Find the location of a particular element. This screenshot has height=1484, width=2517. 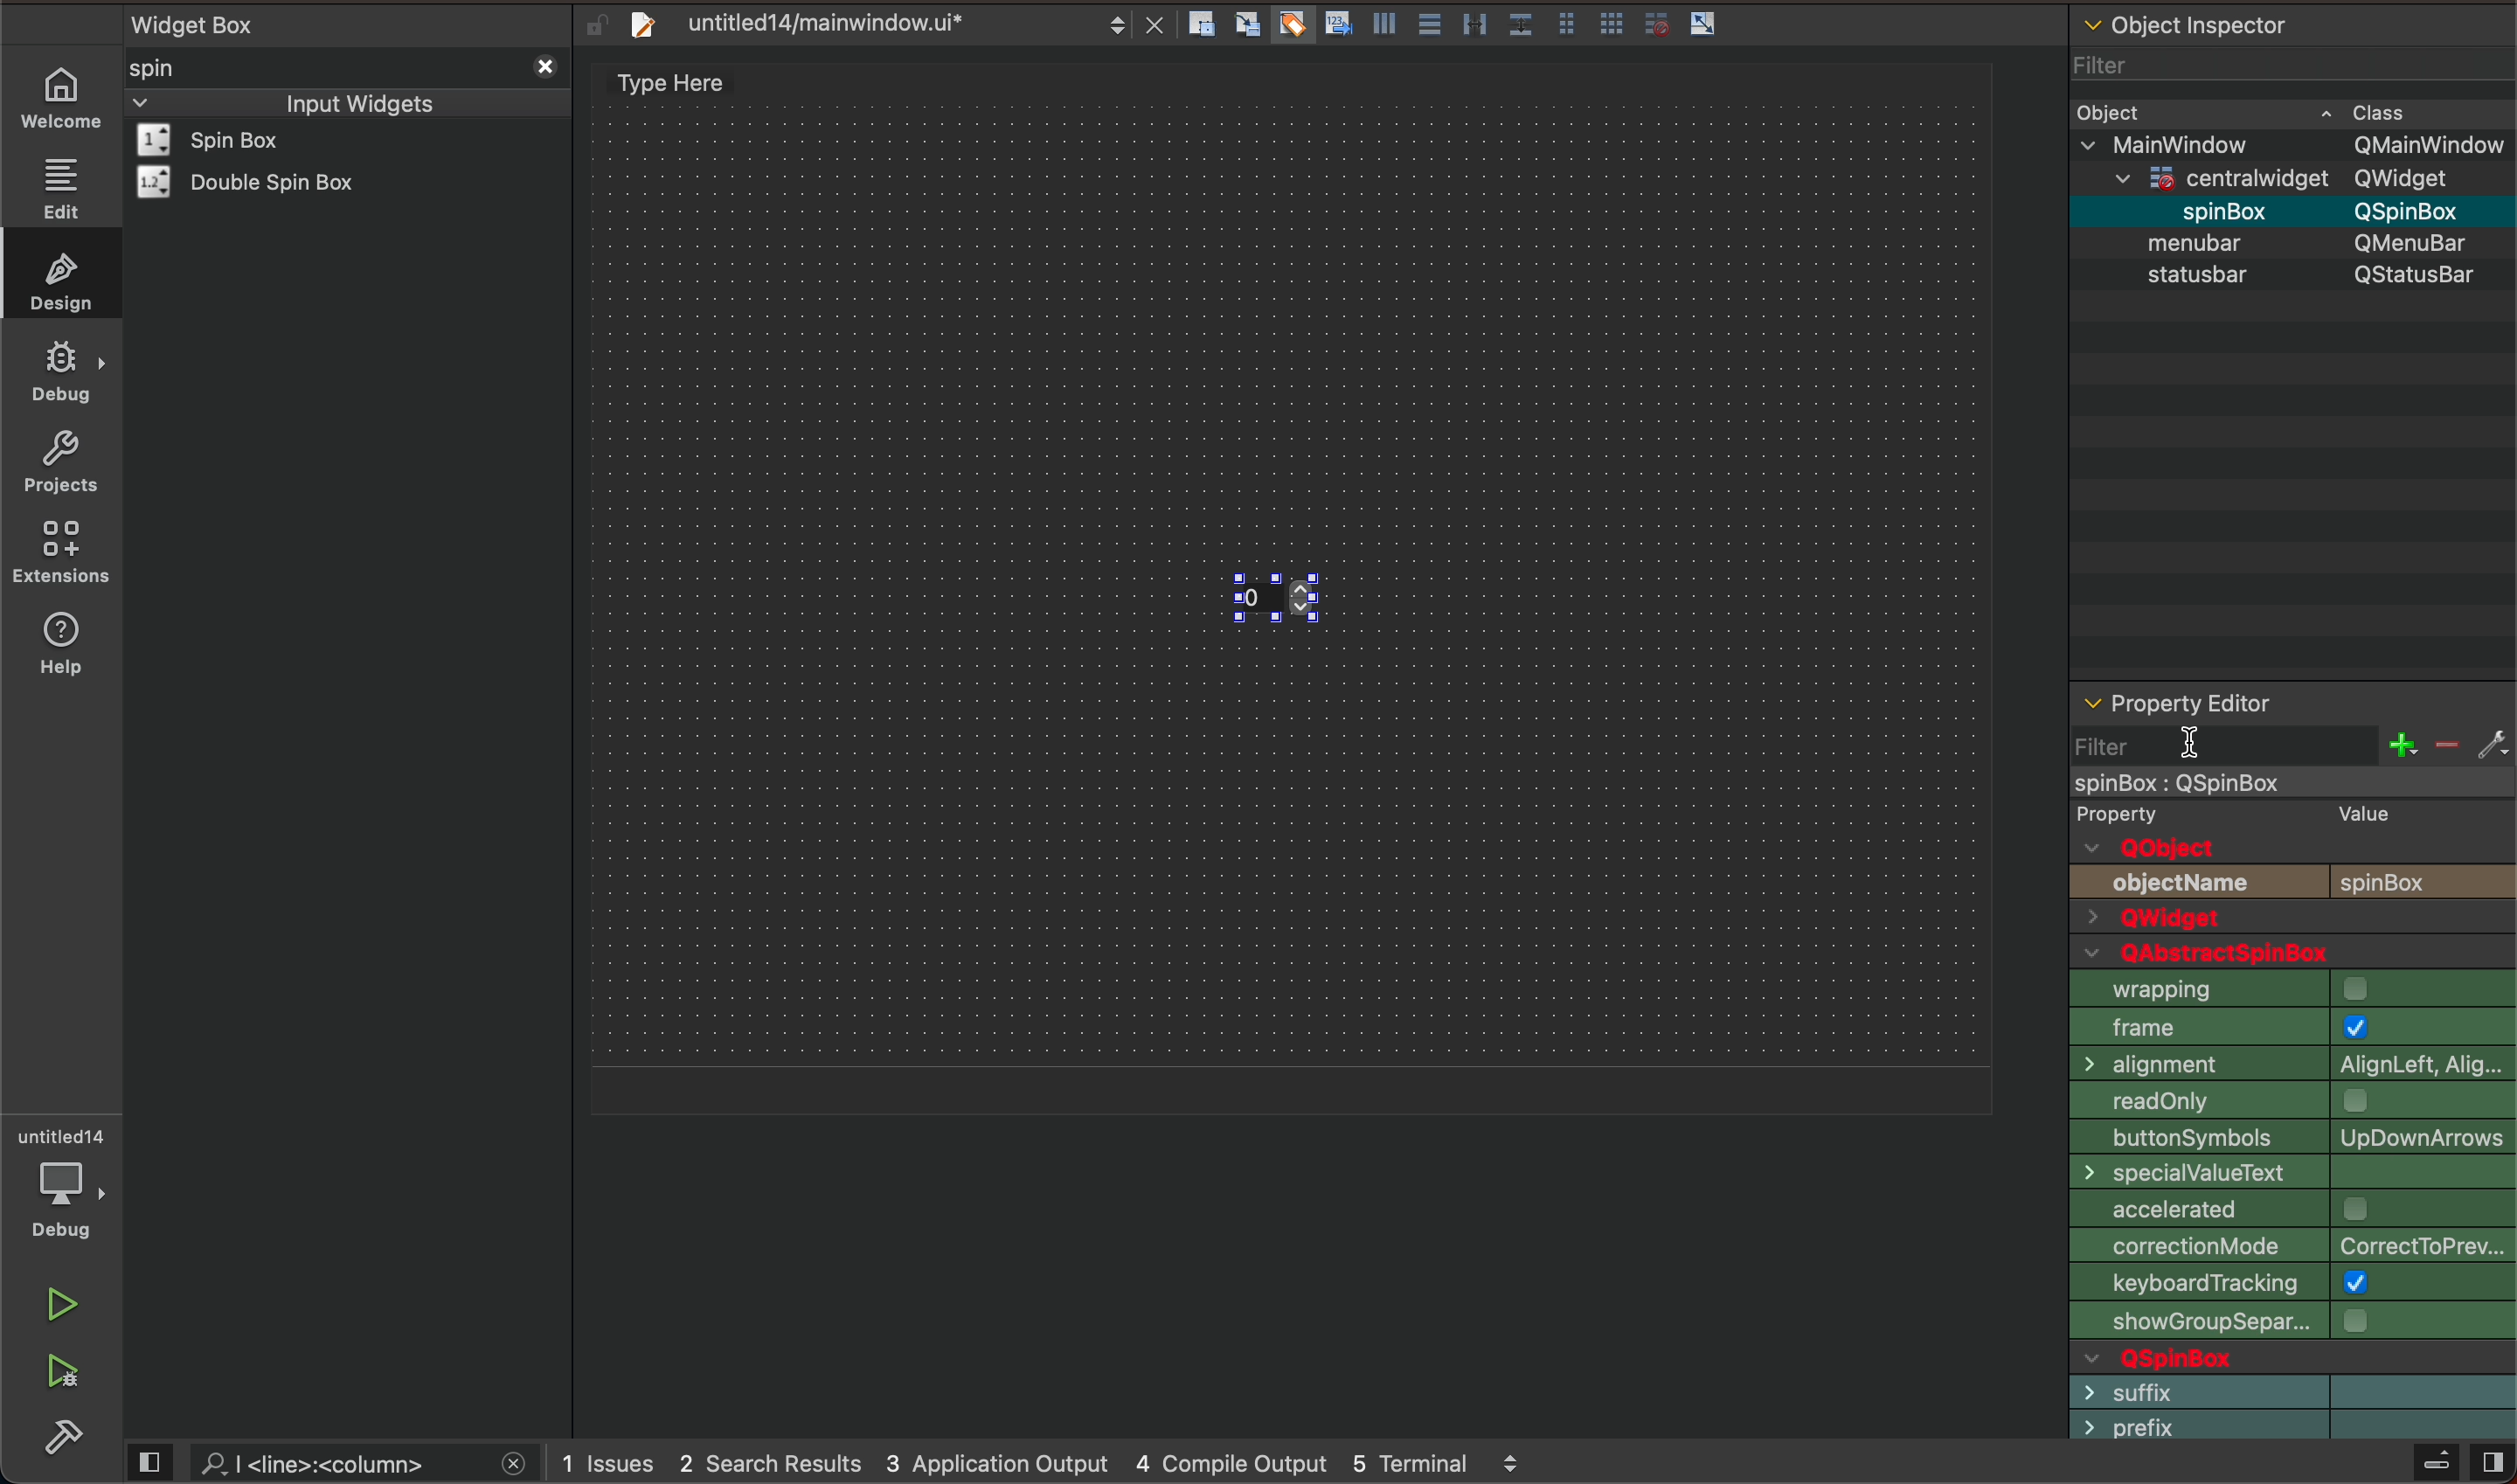

editor is located at coordinates (2177, 704).